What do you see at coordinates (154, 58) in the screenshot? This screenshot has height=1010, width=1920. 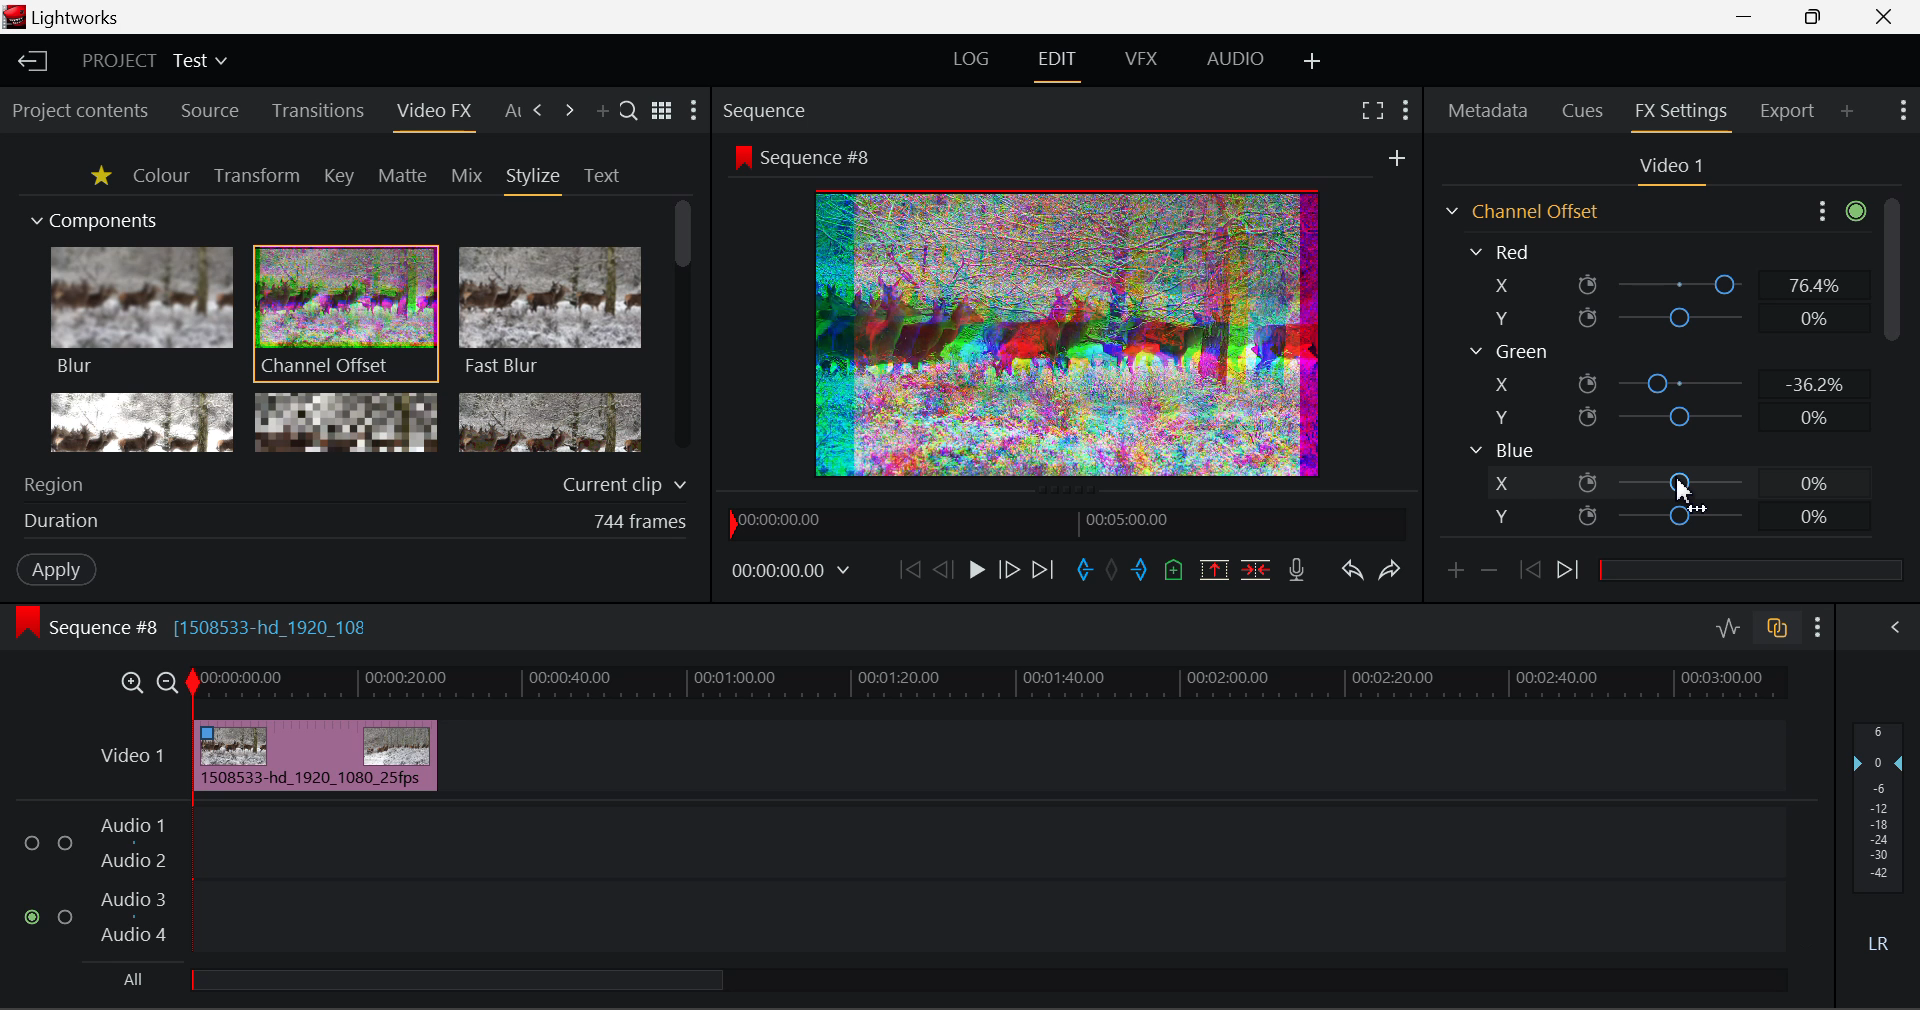 I see `Project Title` at bounding box center [154, 58].